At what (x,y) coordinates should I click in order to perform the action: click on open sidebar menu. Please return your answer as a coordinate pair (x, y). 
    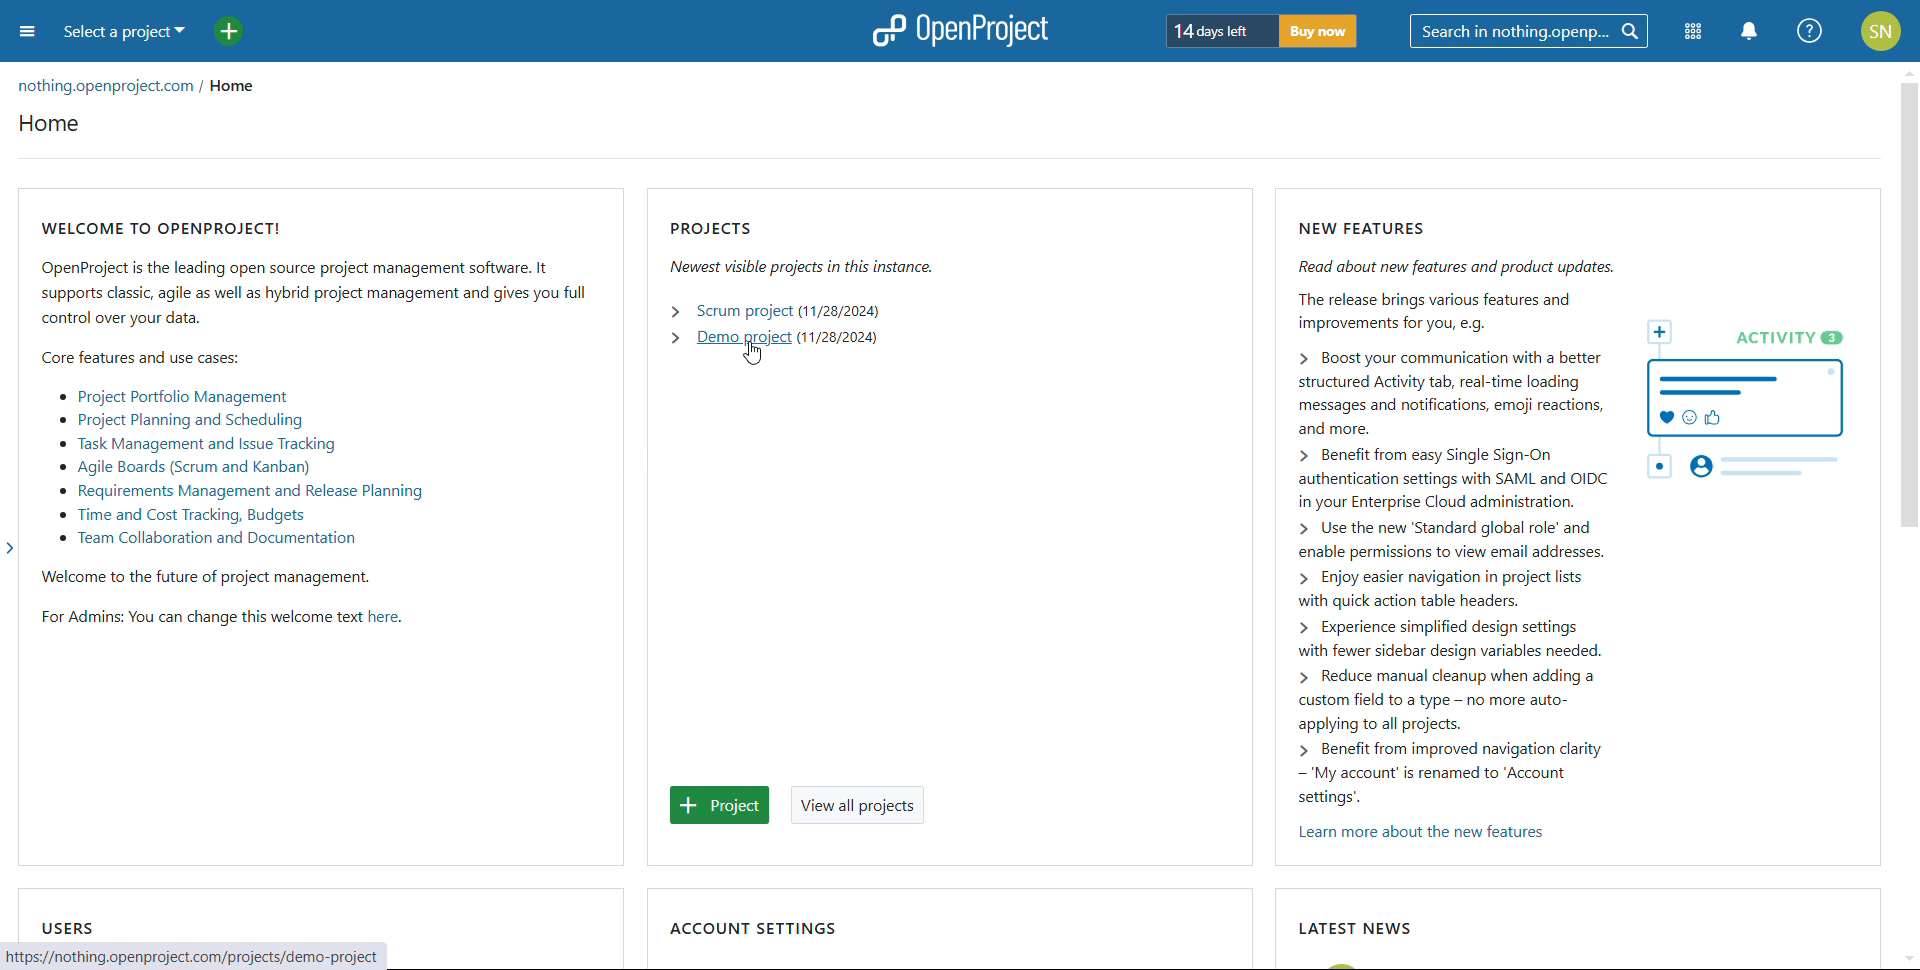
    Looking at the image, I should click on (27, 32).